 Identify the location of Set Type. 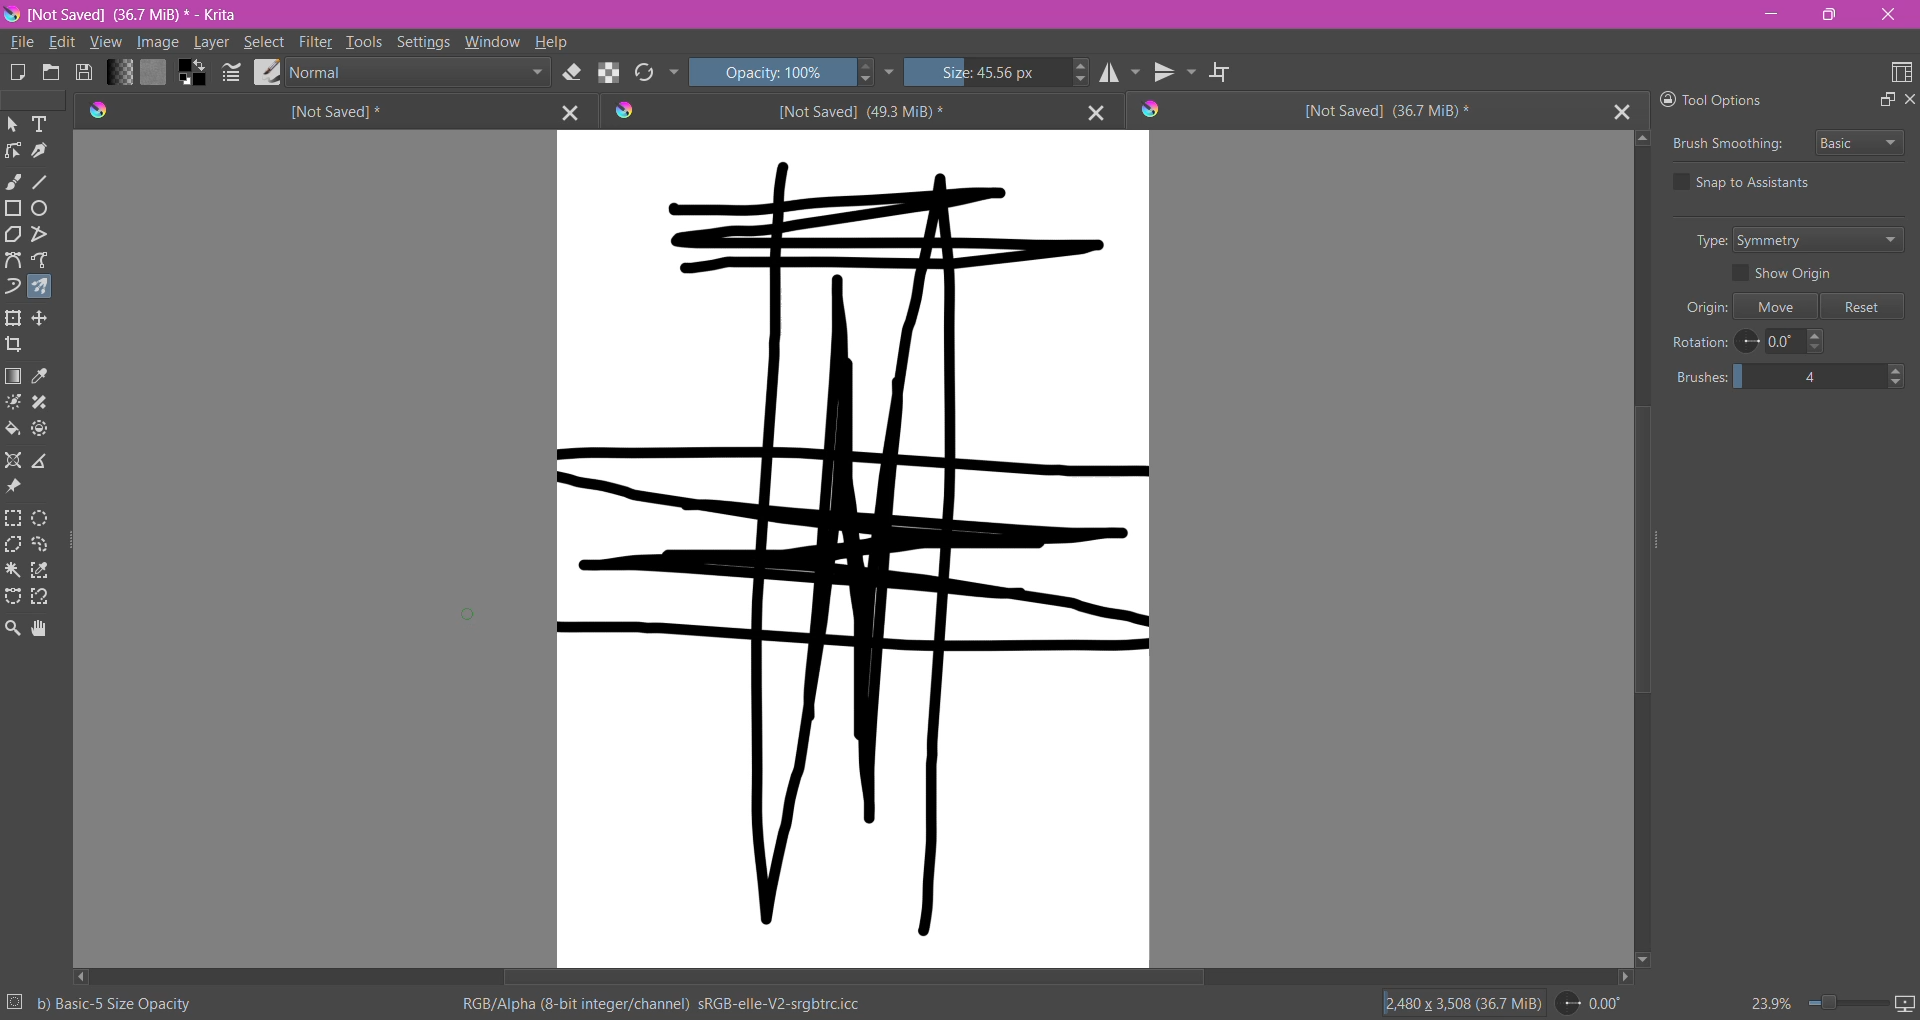
(1828, 241).